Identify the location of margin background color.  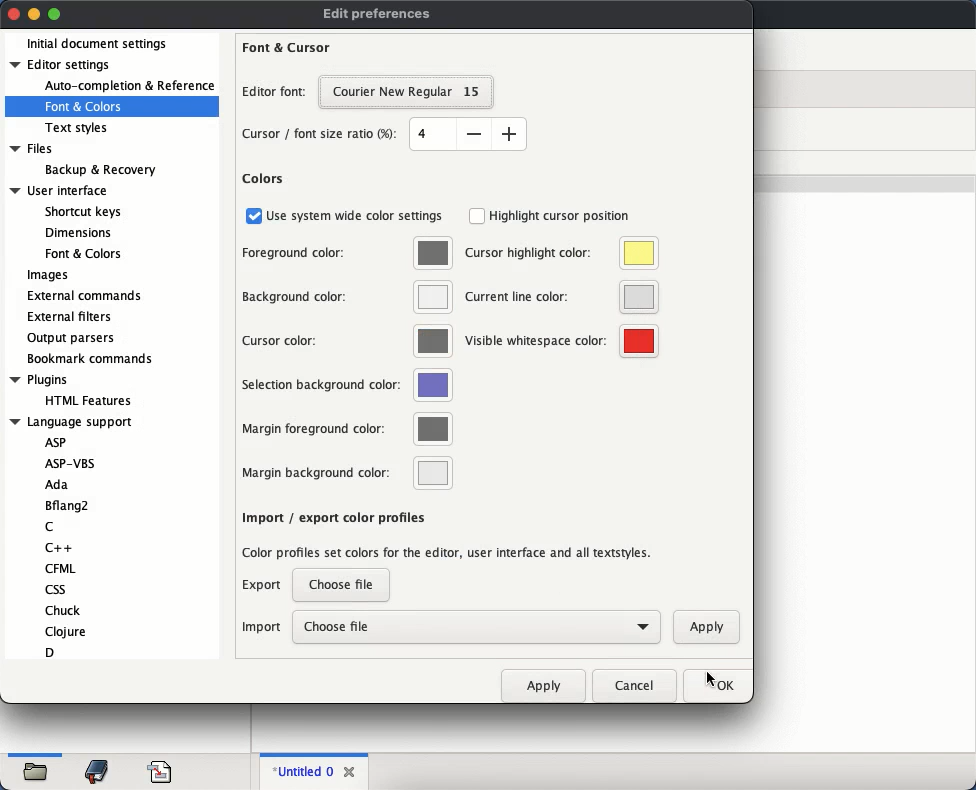
(343, 473).